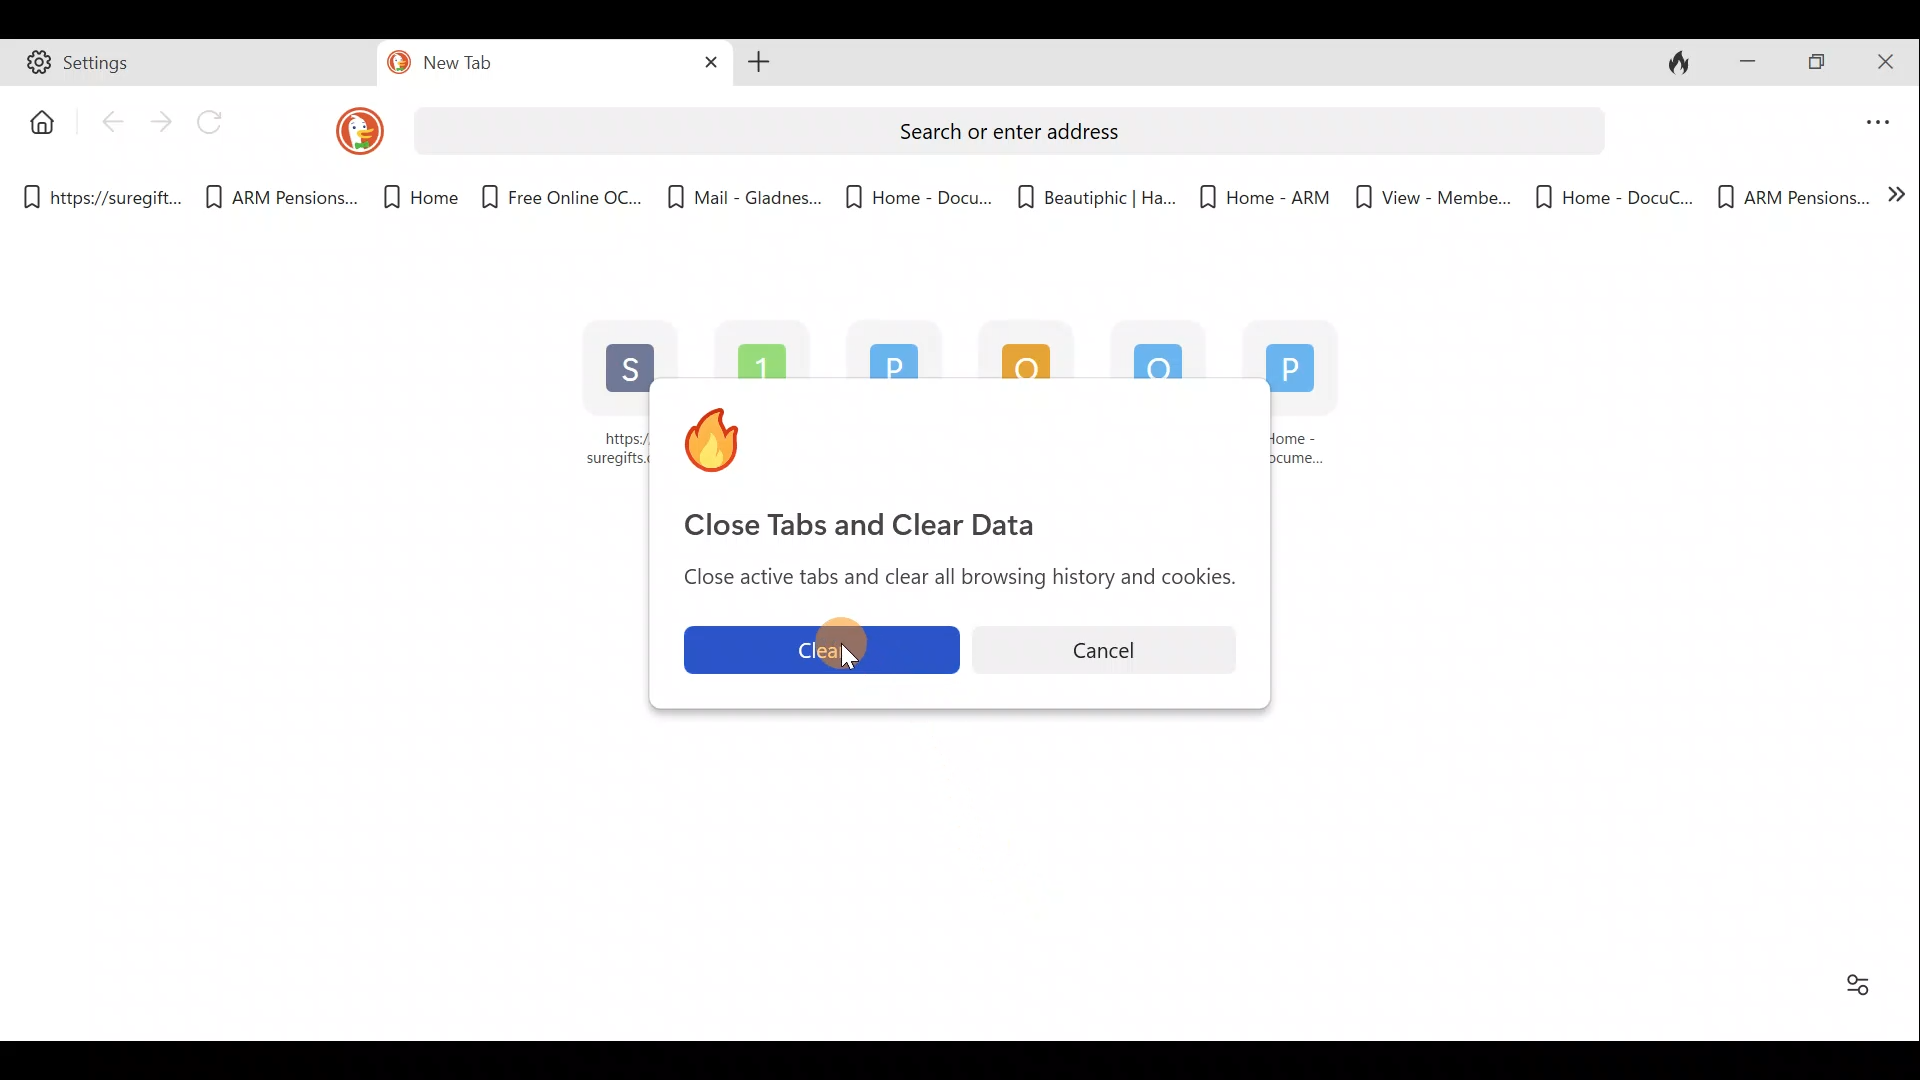 The image size is (1920, 1080). I want to click on ARM Pensions., so click(275, 198).